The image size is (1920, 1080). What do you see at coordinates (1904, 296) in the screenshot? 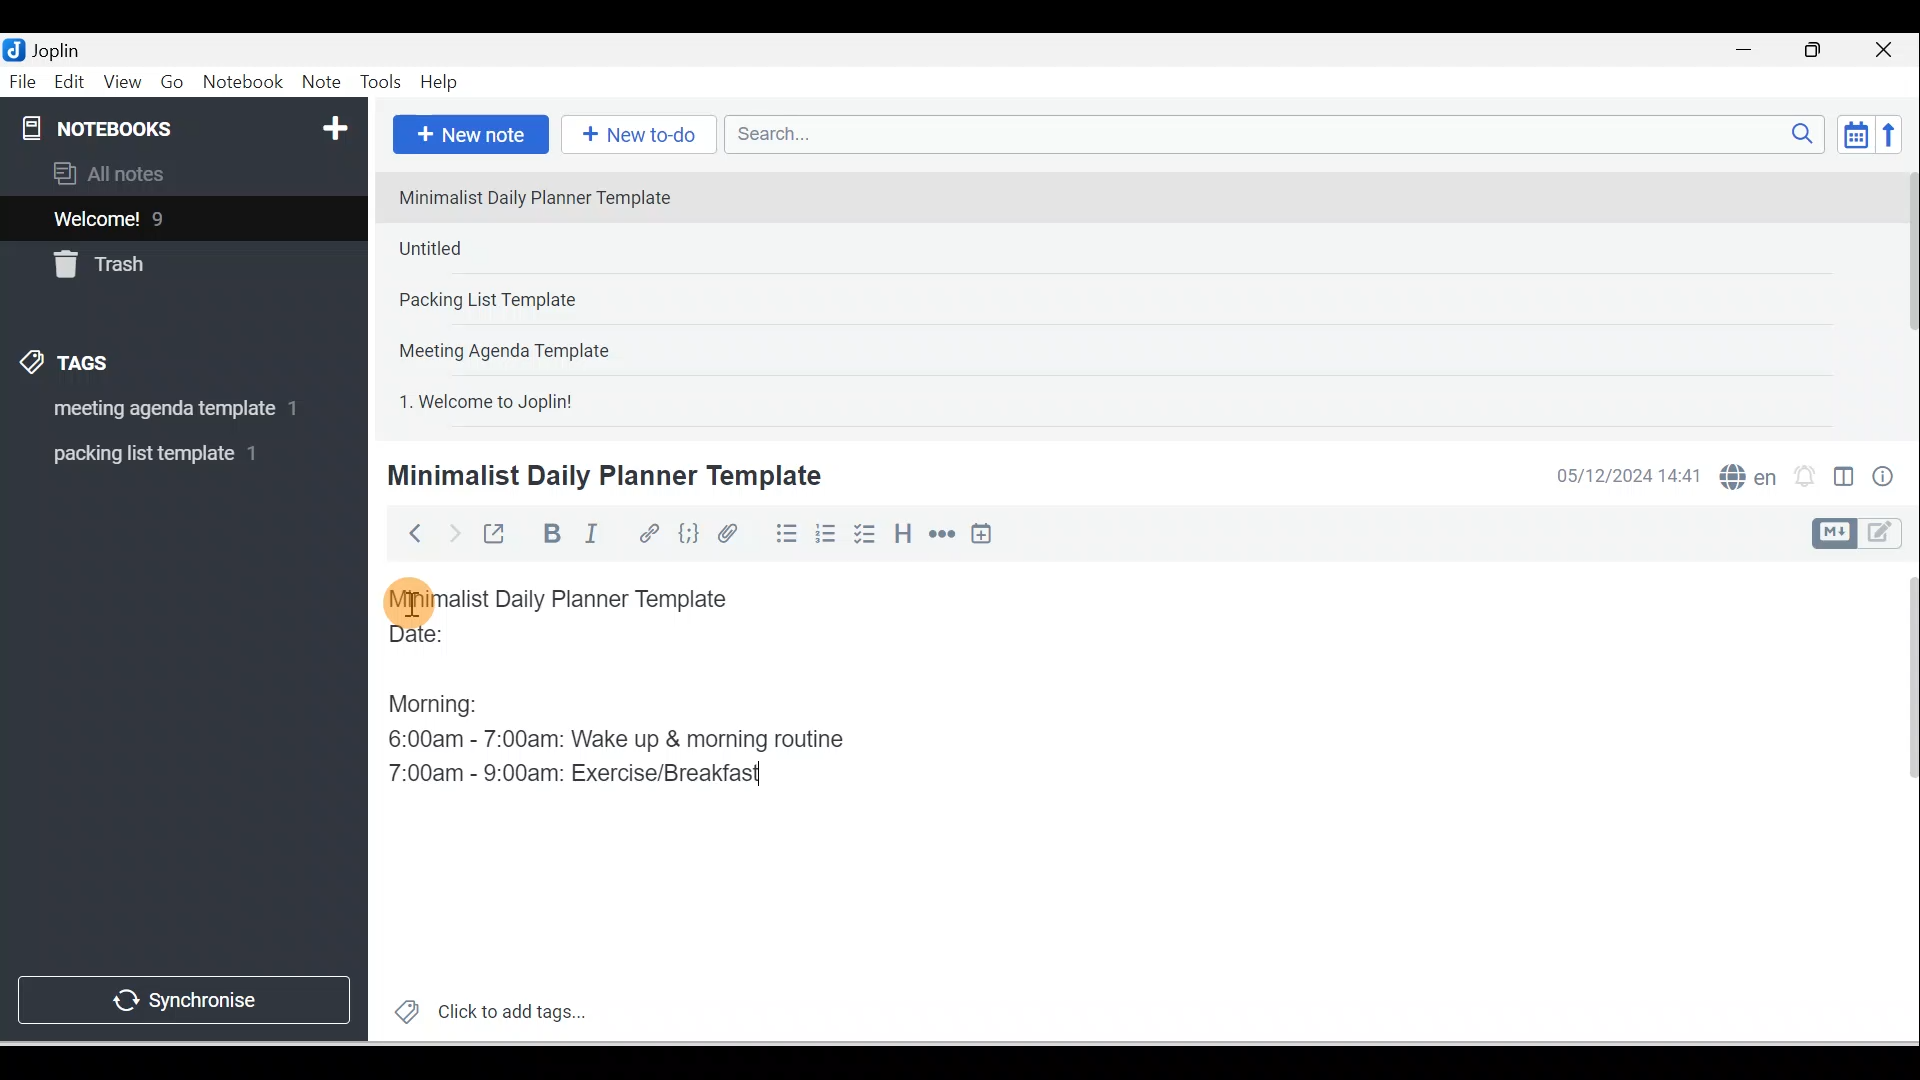
I see `Scroll bar` at bounding box center [1904, 296].